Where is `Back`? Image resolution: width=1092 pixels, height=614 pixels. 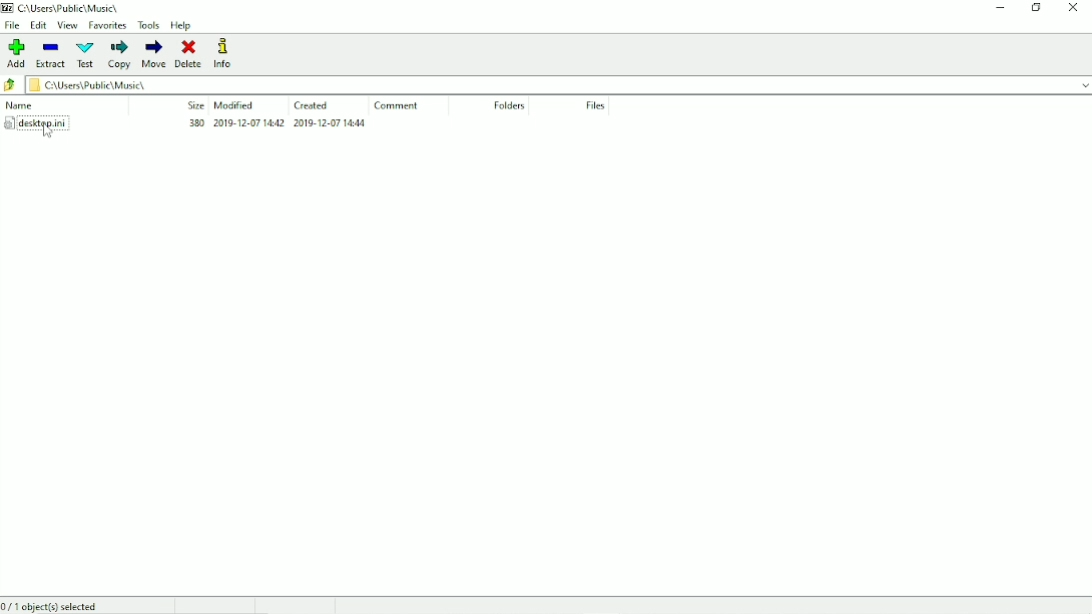
Back is located at coordinates (10, 86).